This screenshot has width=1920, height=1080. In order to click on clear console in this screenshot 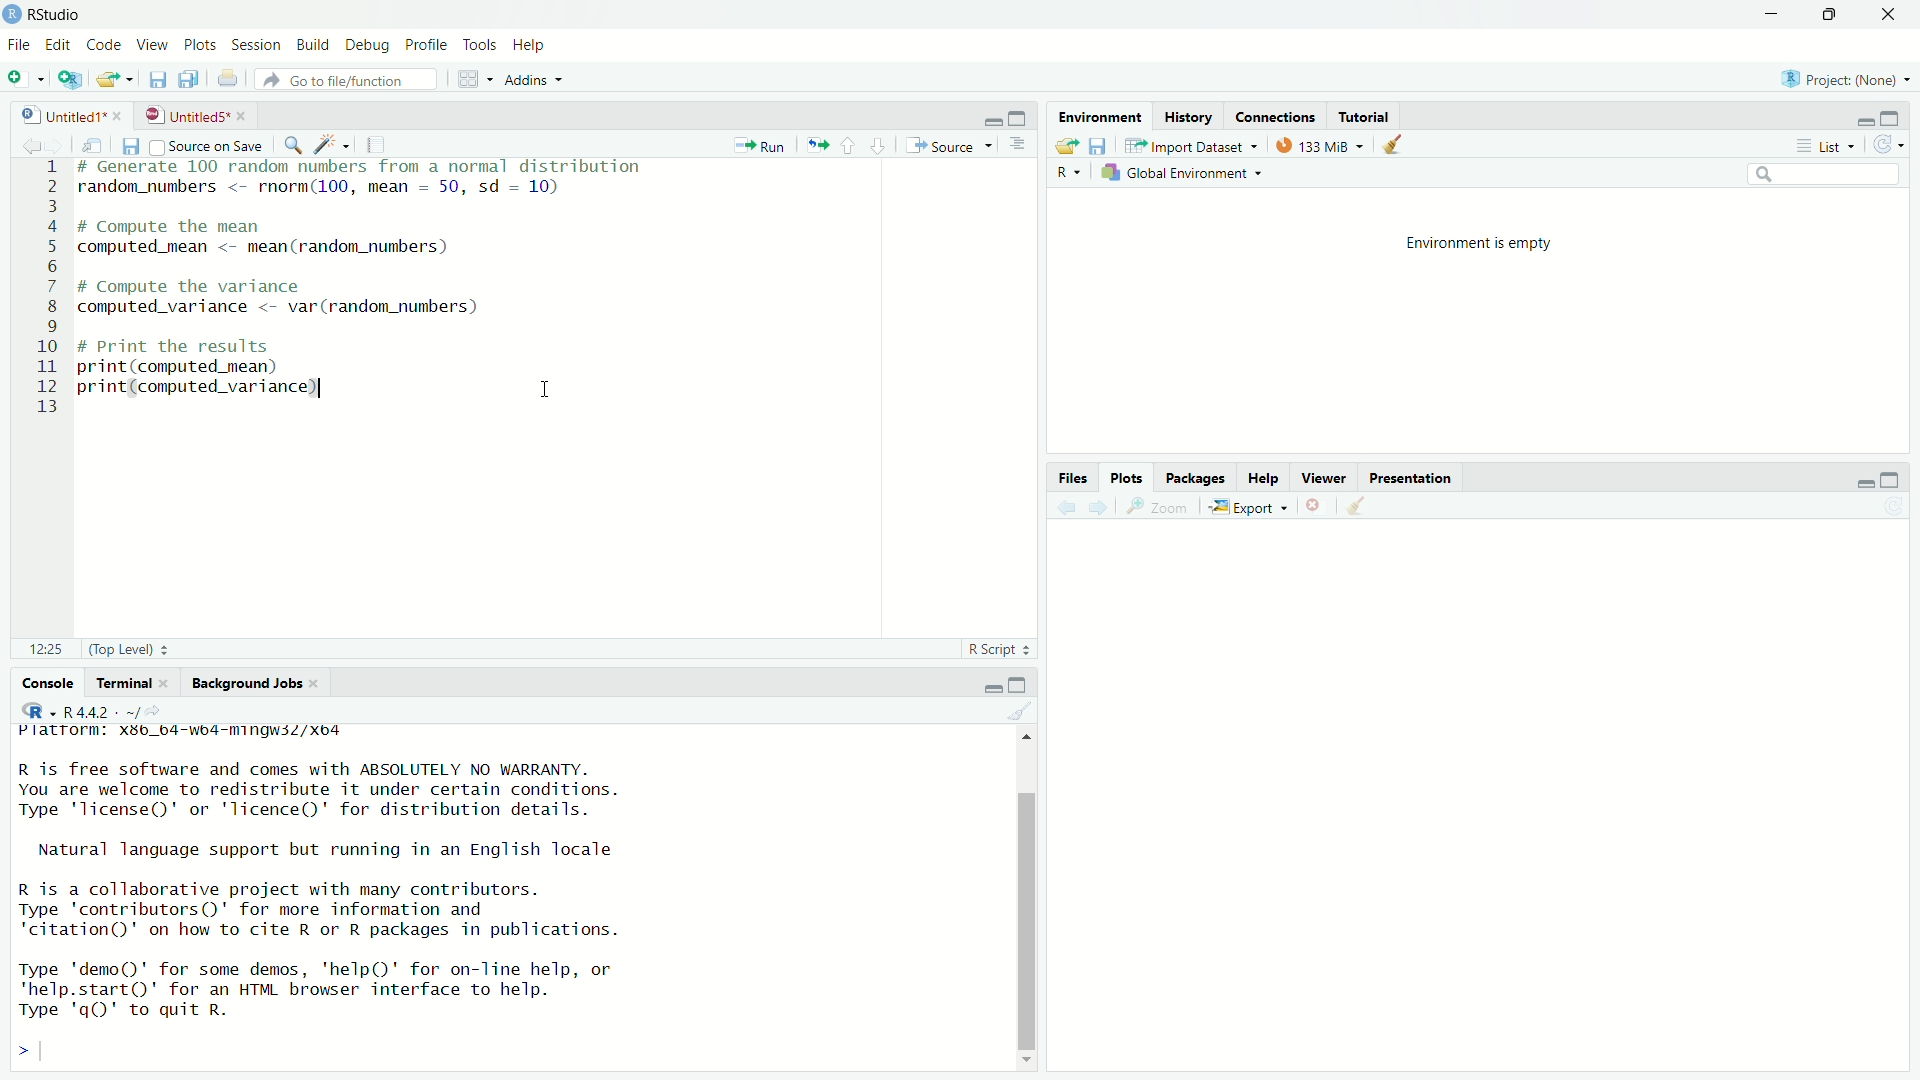, I will do `click(1020, 710)`.